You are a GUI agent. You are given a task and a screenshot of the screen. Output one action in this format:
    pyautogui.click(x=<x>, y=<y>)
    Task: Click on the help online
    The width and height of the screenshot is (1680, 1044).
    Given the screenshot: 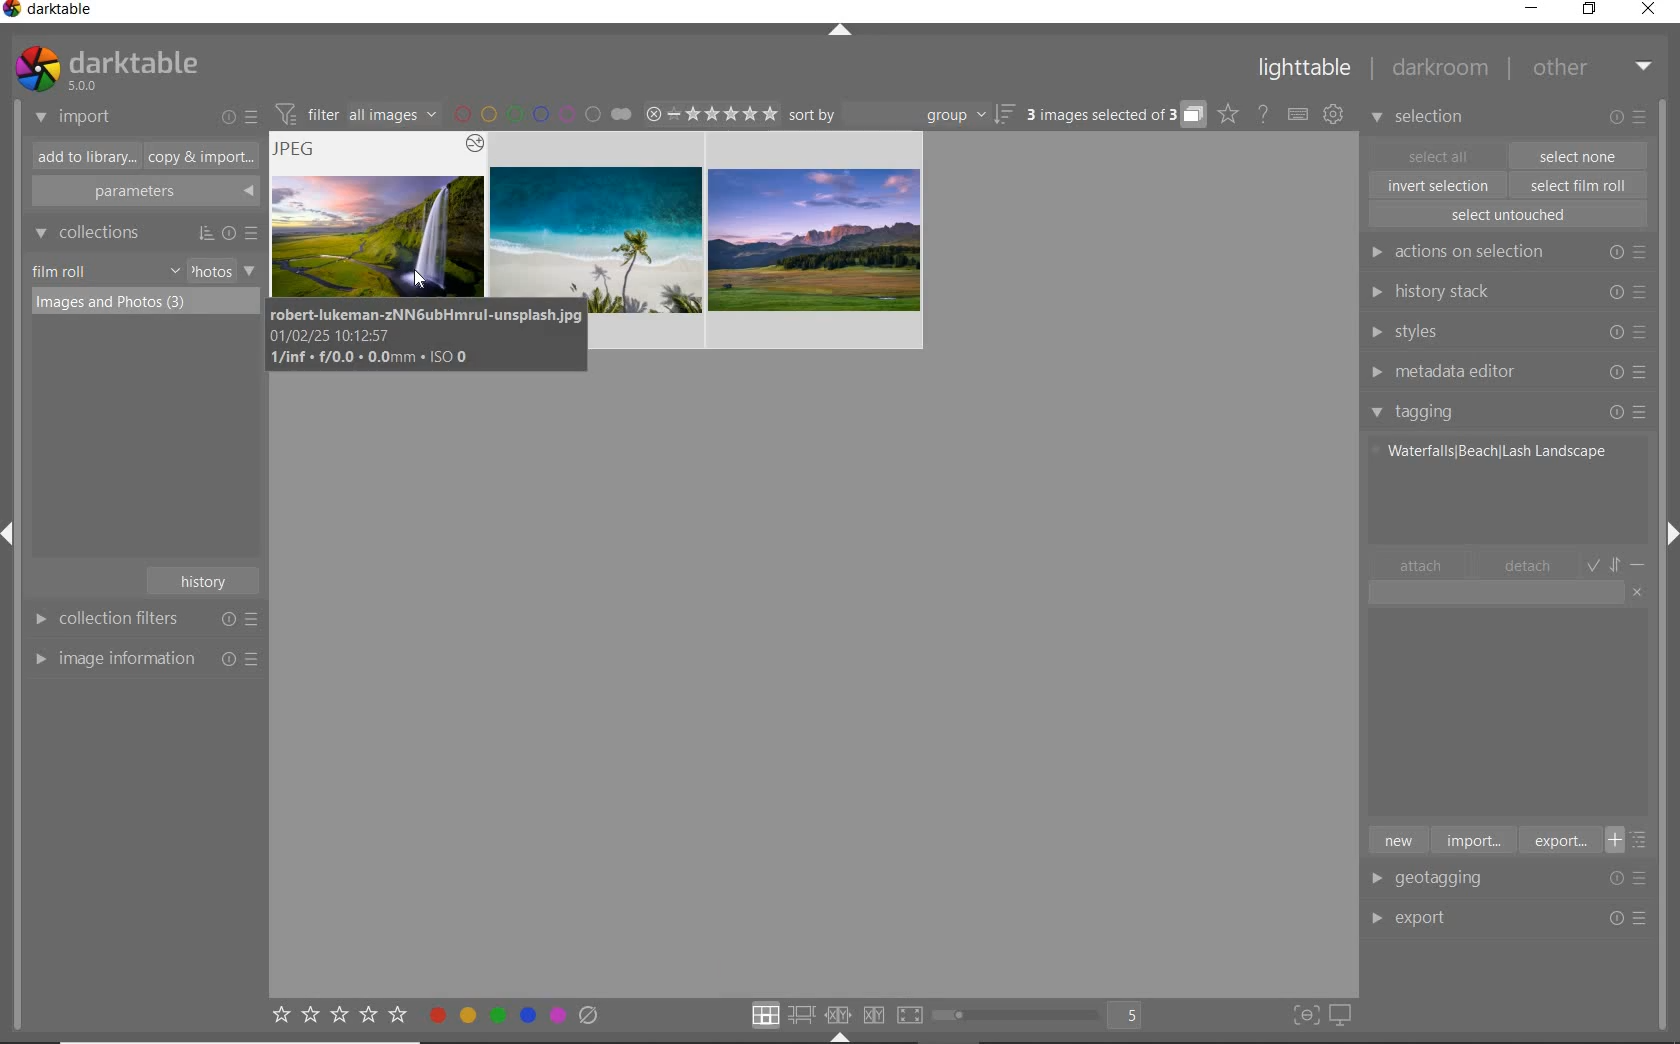 What is the action you would take?
    pyautogui.click(x=1263, y=113)
    